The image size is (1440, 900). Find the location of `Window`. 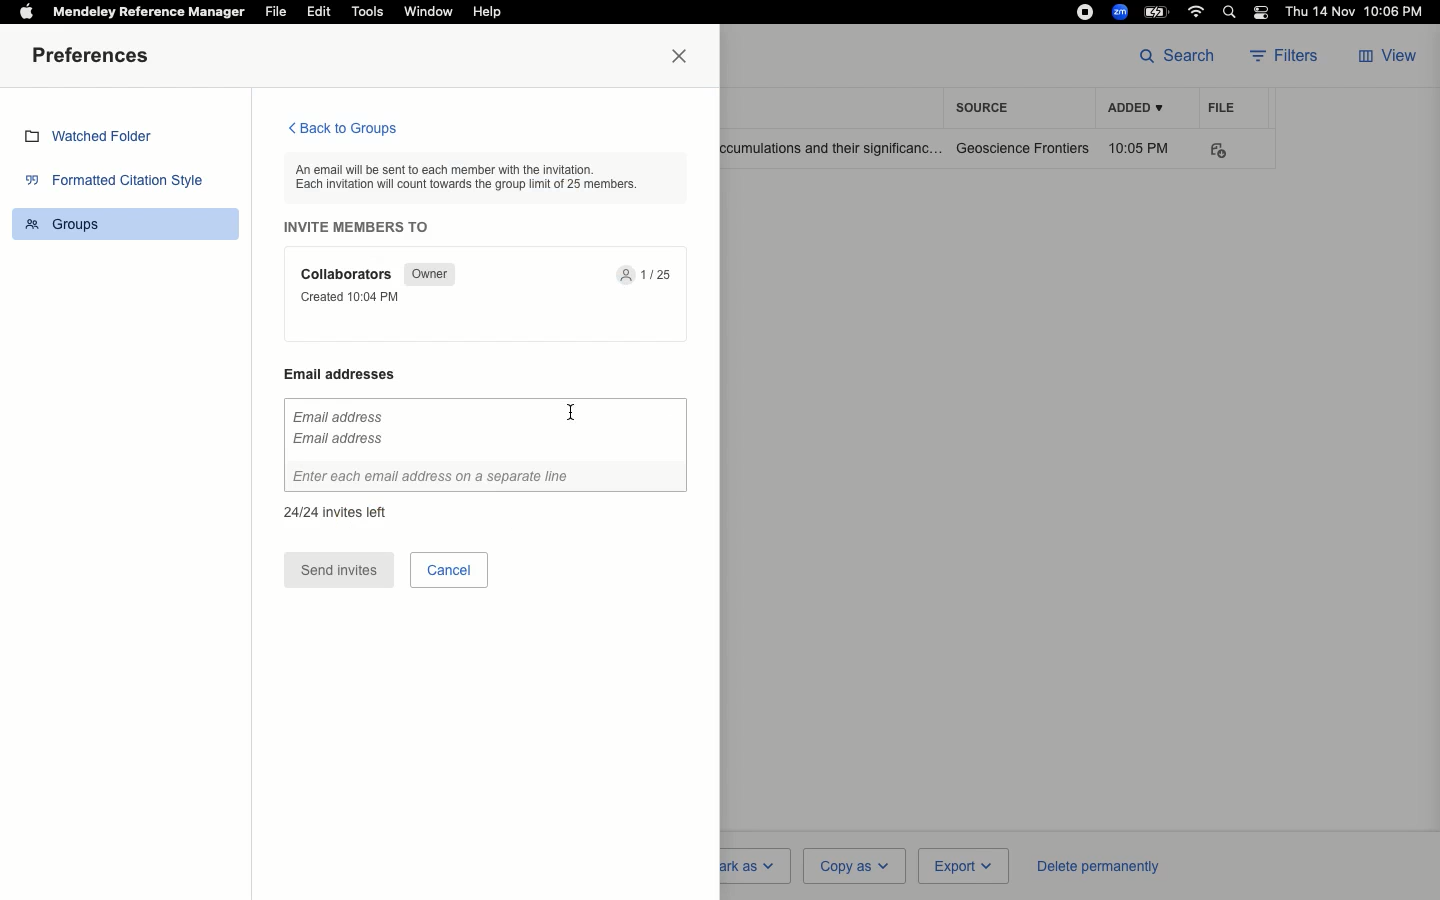

Window is located at coordinates (427, 12).